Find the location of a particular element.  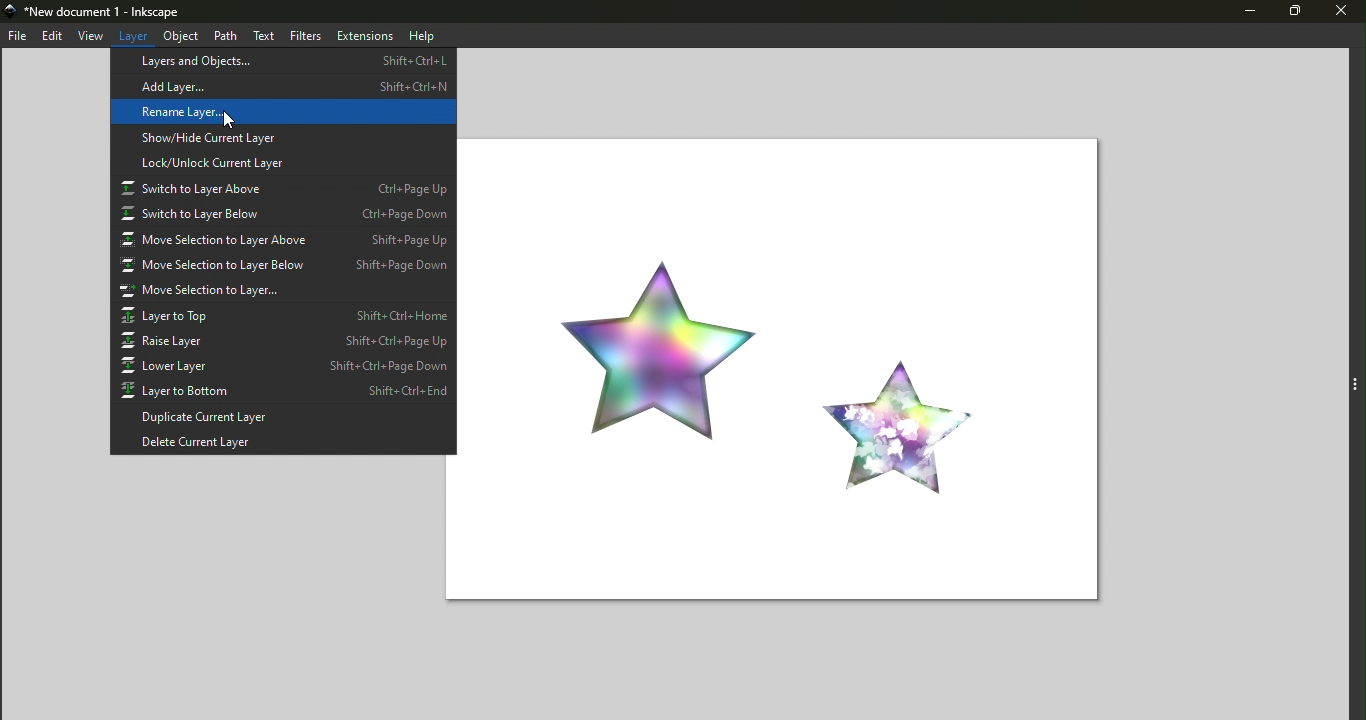

edit is located at coordinates (50, 37).